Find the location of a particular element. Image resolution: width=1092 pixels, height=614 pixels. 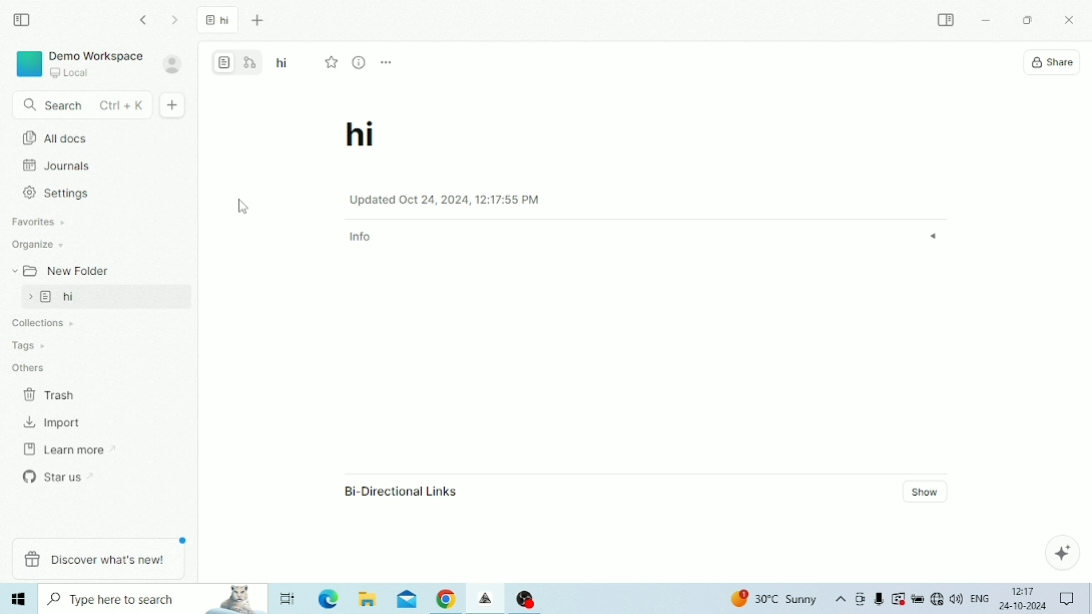

Info is located at coordinates (646, 237).